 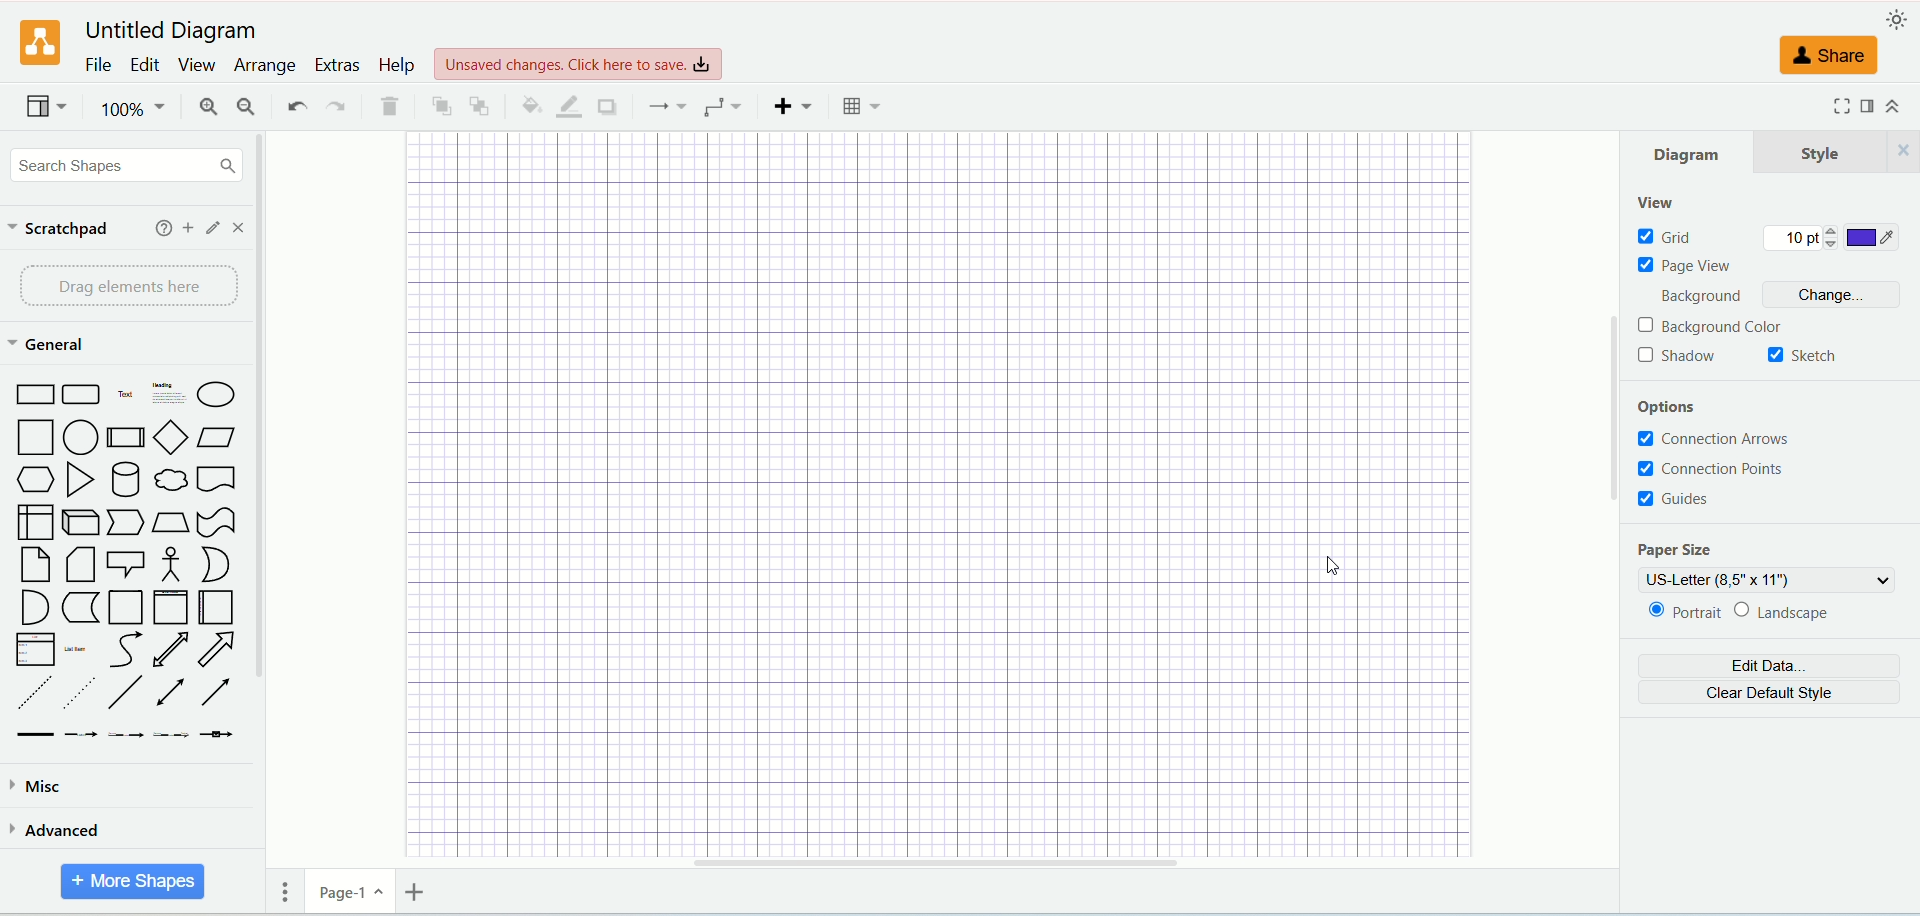 What do you see at coordinates (613, 108) in the screenshot?
I see `shadow` at bounding box center [613, 108].